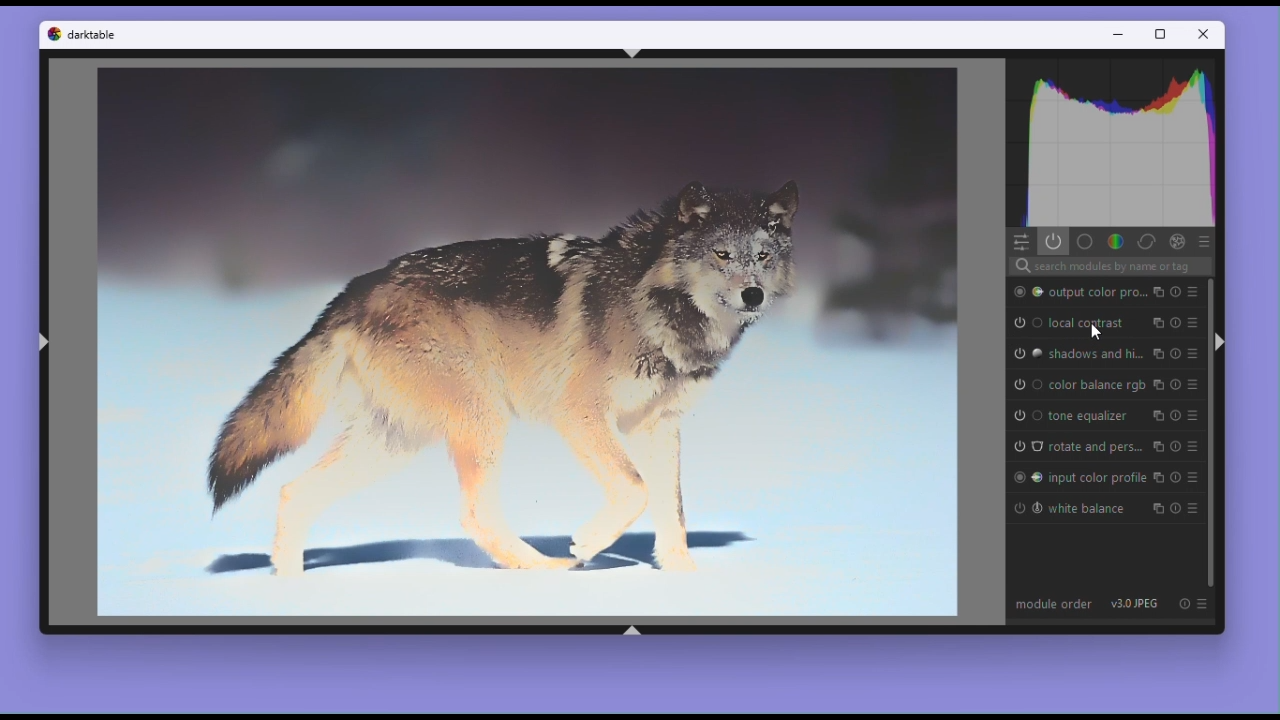  I want to click on presets, so click(1197, 413).